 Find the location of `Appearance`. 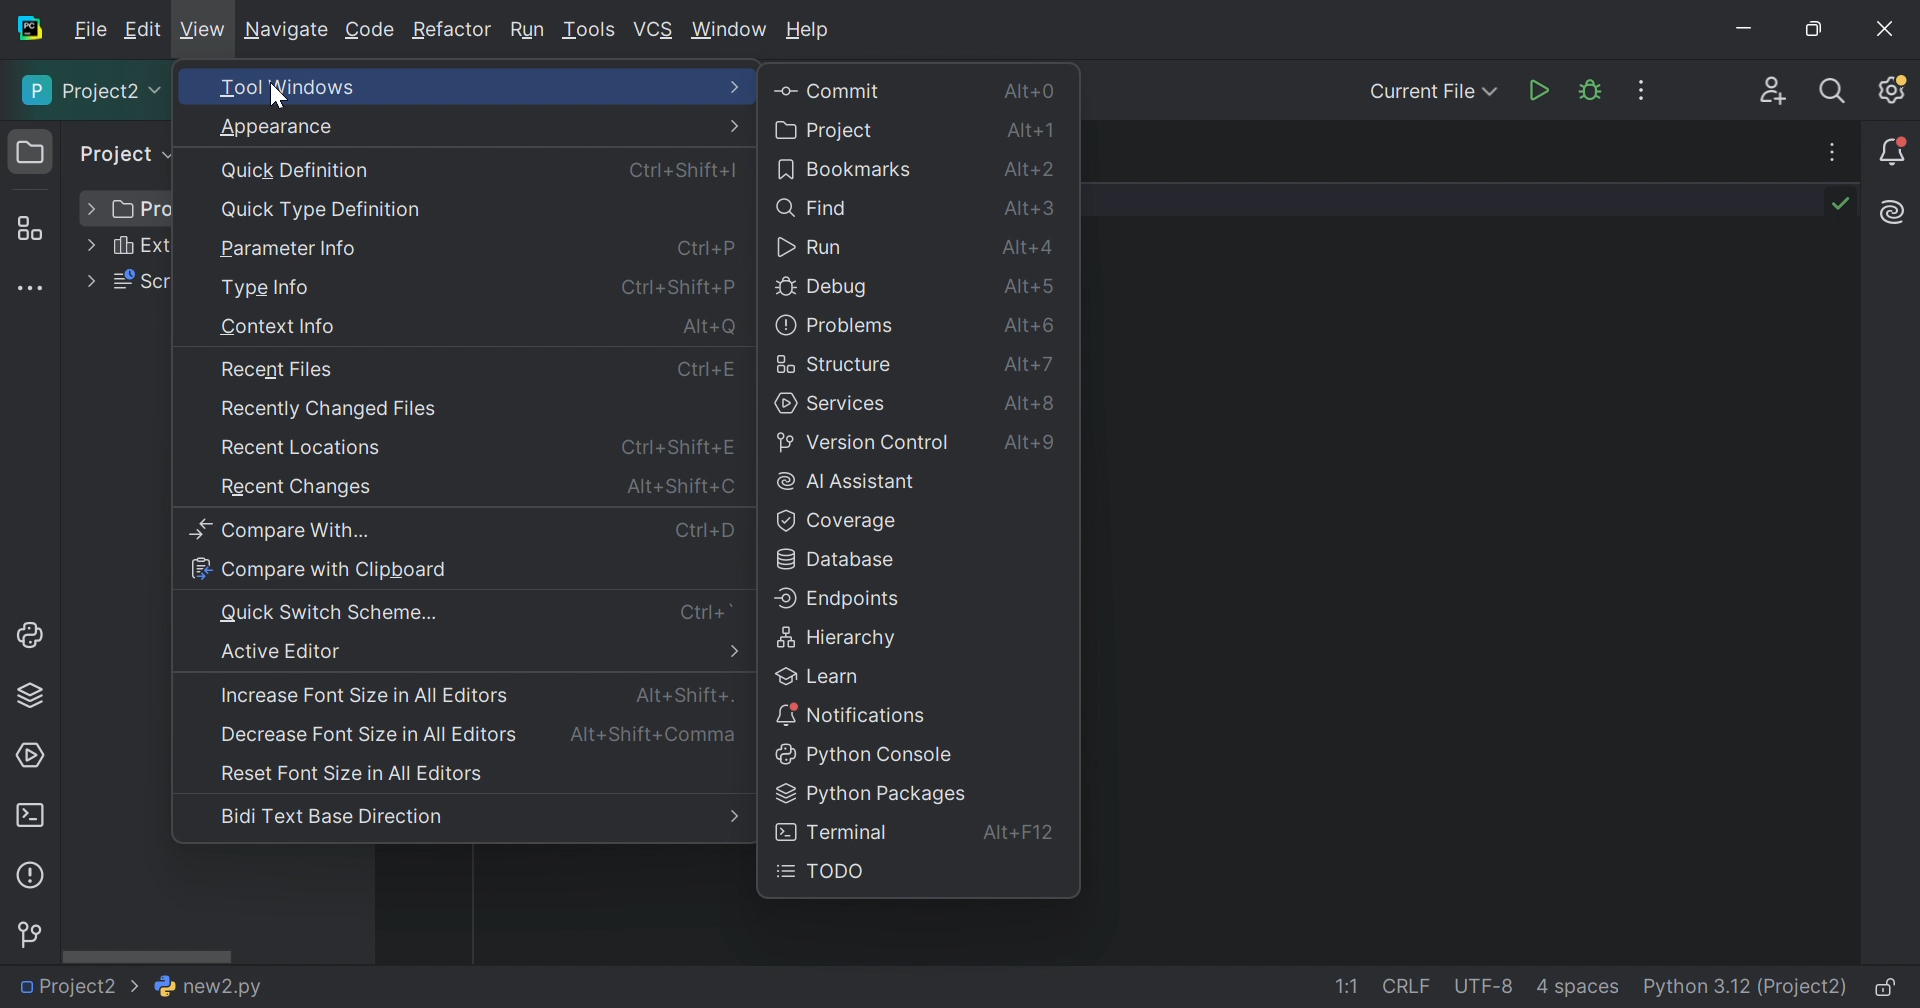

Appearance is located at coordinates (277, 127).